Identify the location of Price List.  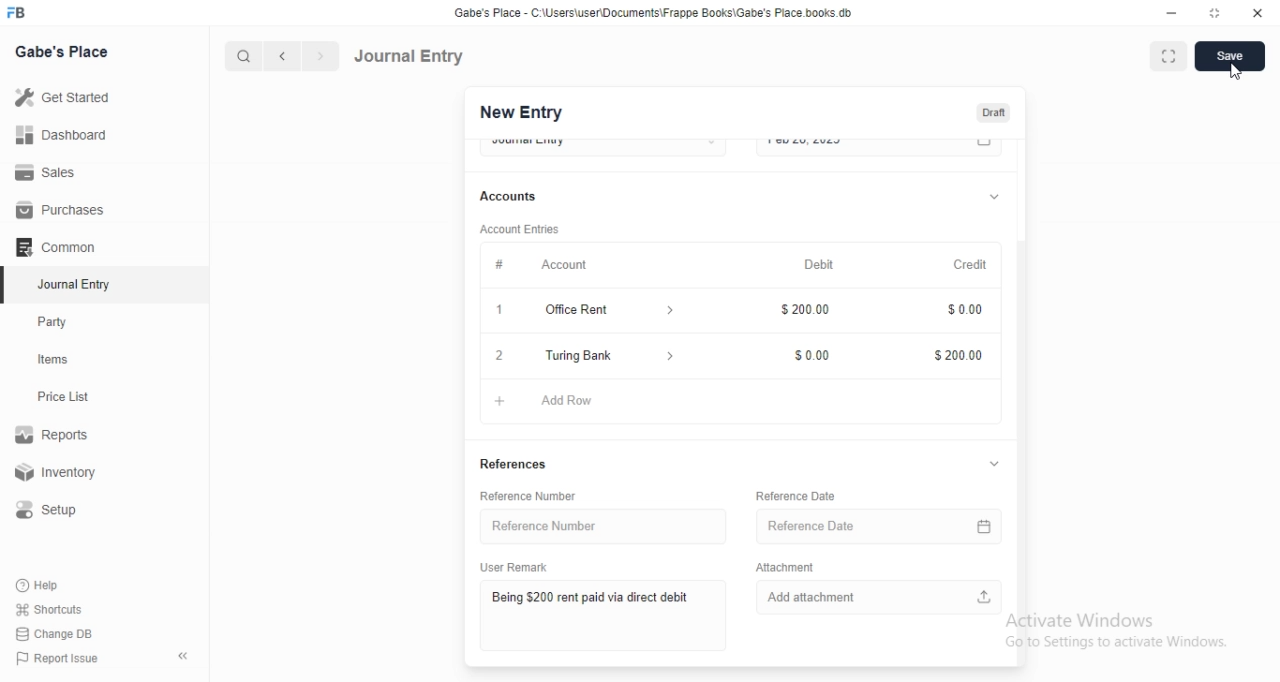
(62, 397).